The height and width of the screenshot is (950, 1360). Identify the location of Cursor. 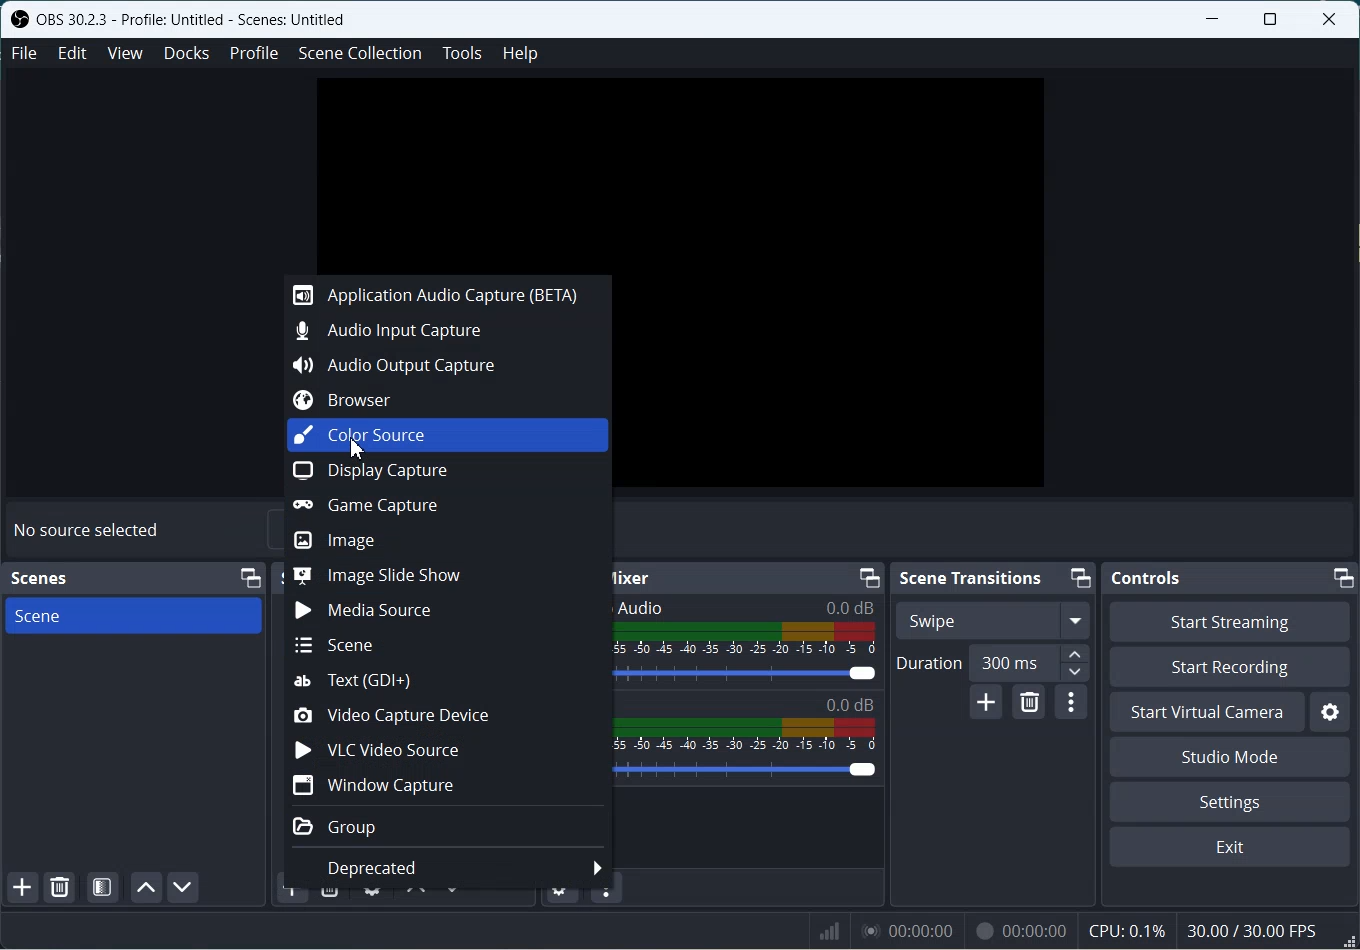
(355, 452).